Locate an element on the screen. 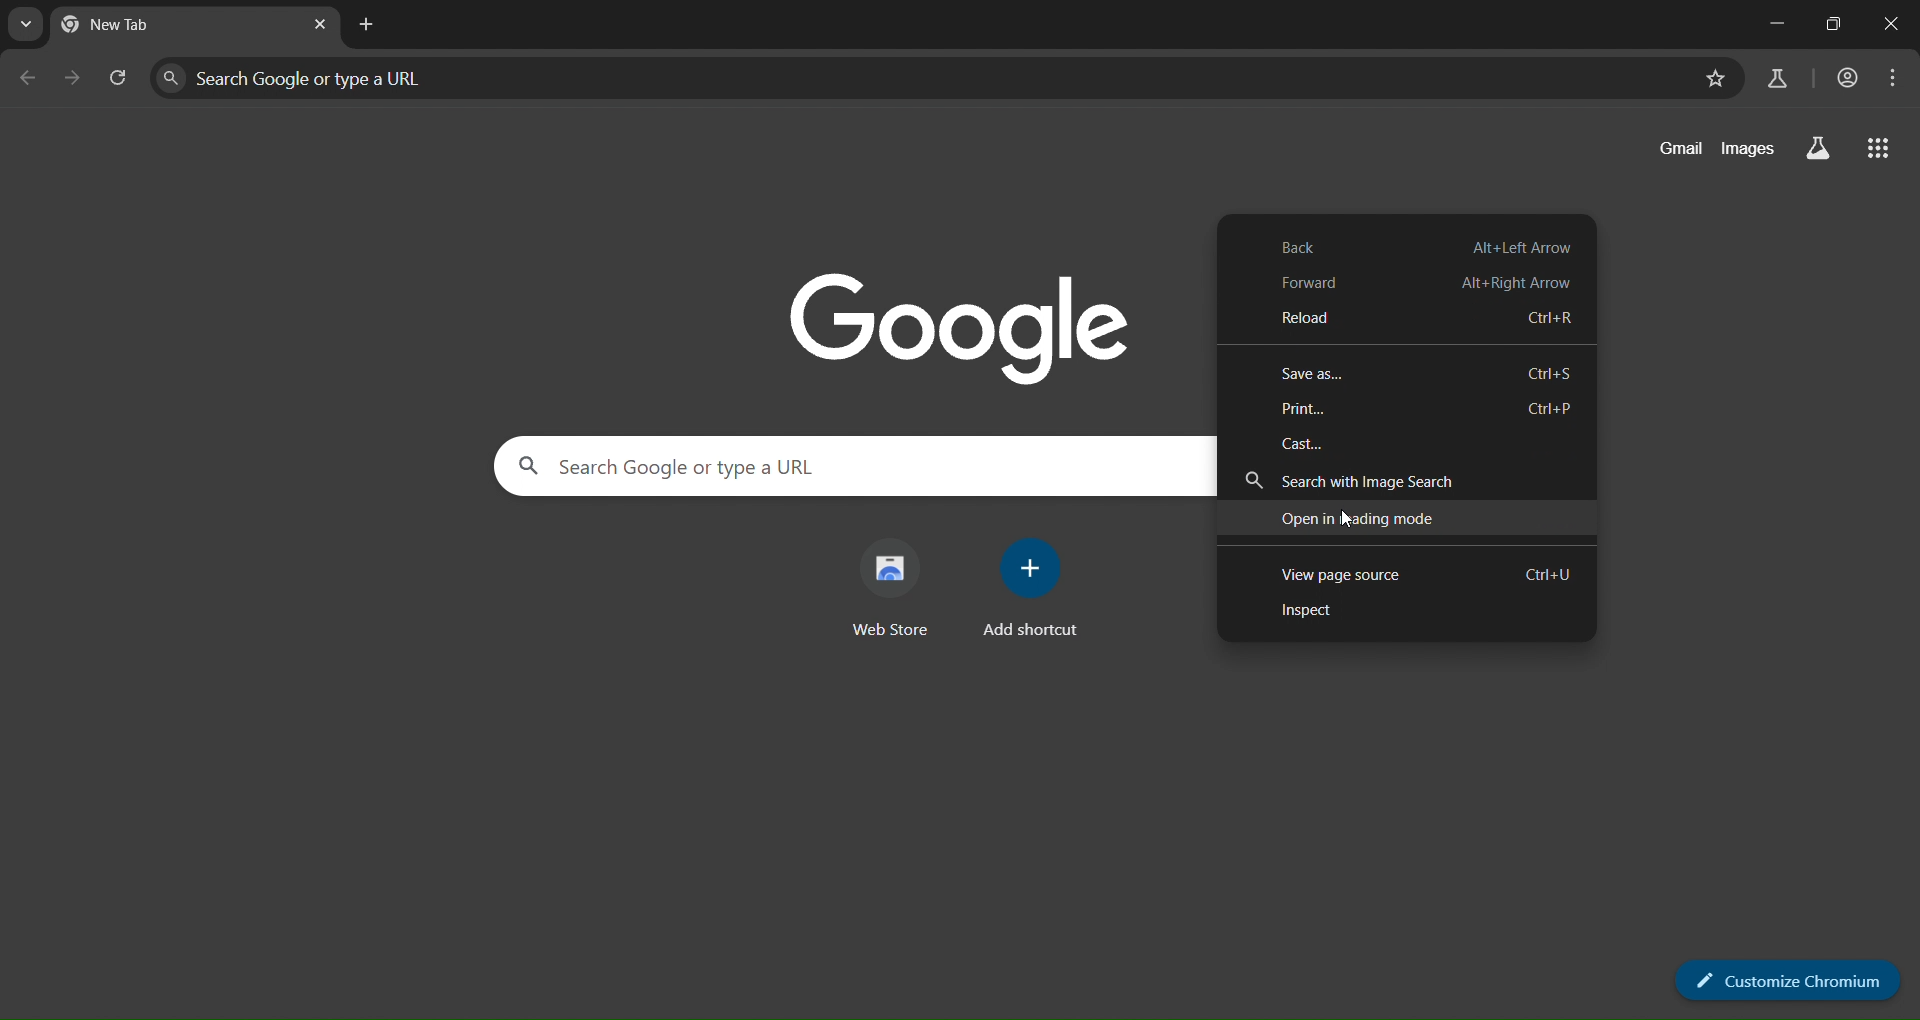 The image size is (1920, 1020). inspect is located at coordinates (1321, 610).